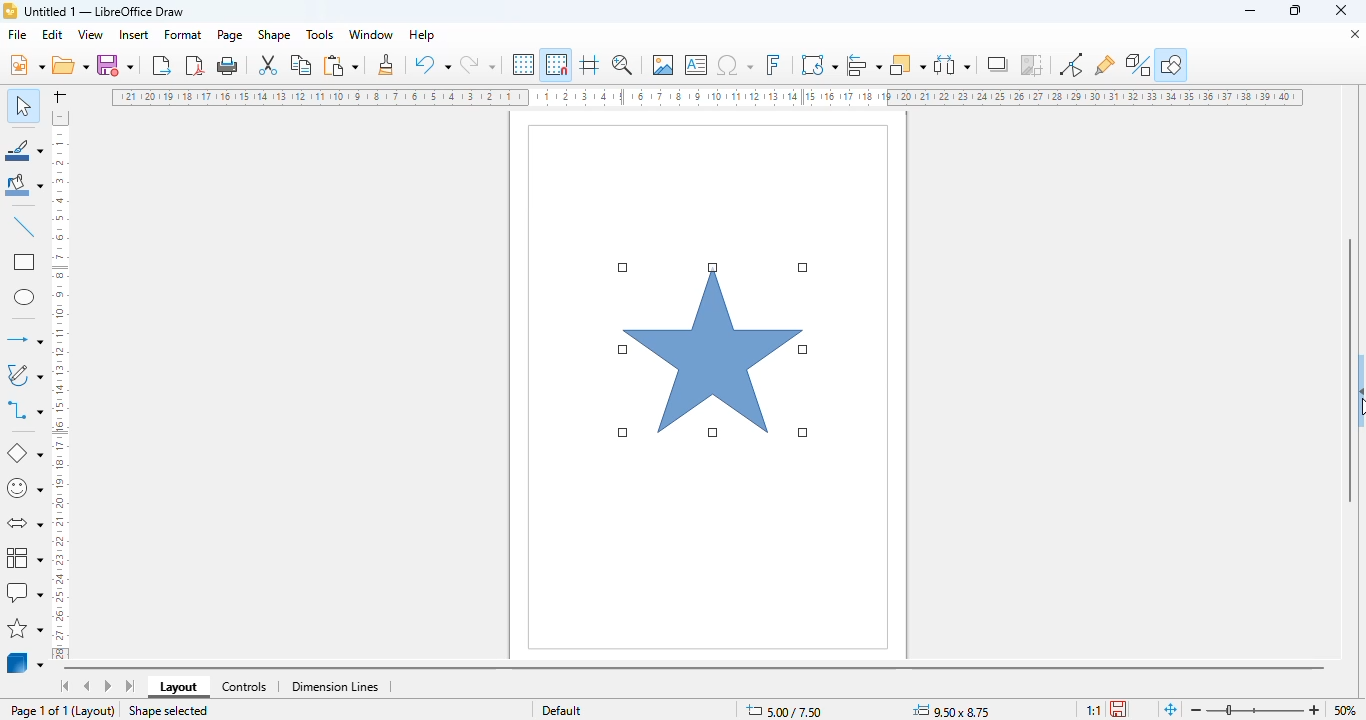  What do you see at coordinates (1252, 11) in the screenshot?
I see `minimize` at bounding box center [1252, 11].